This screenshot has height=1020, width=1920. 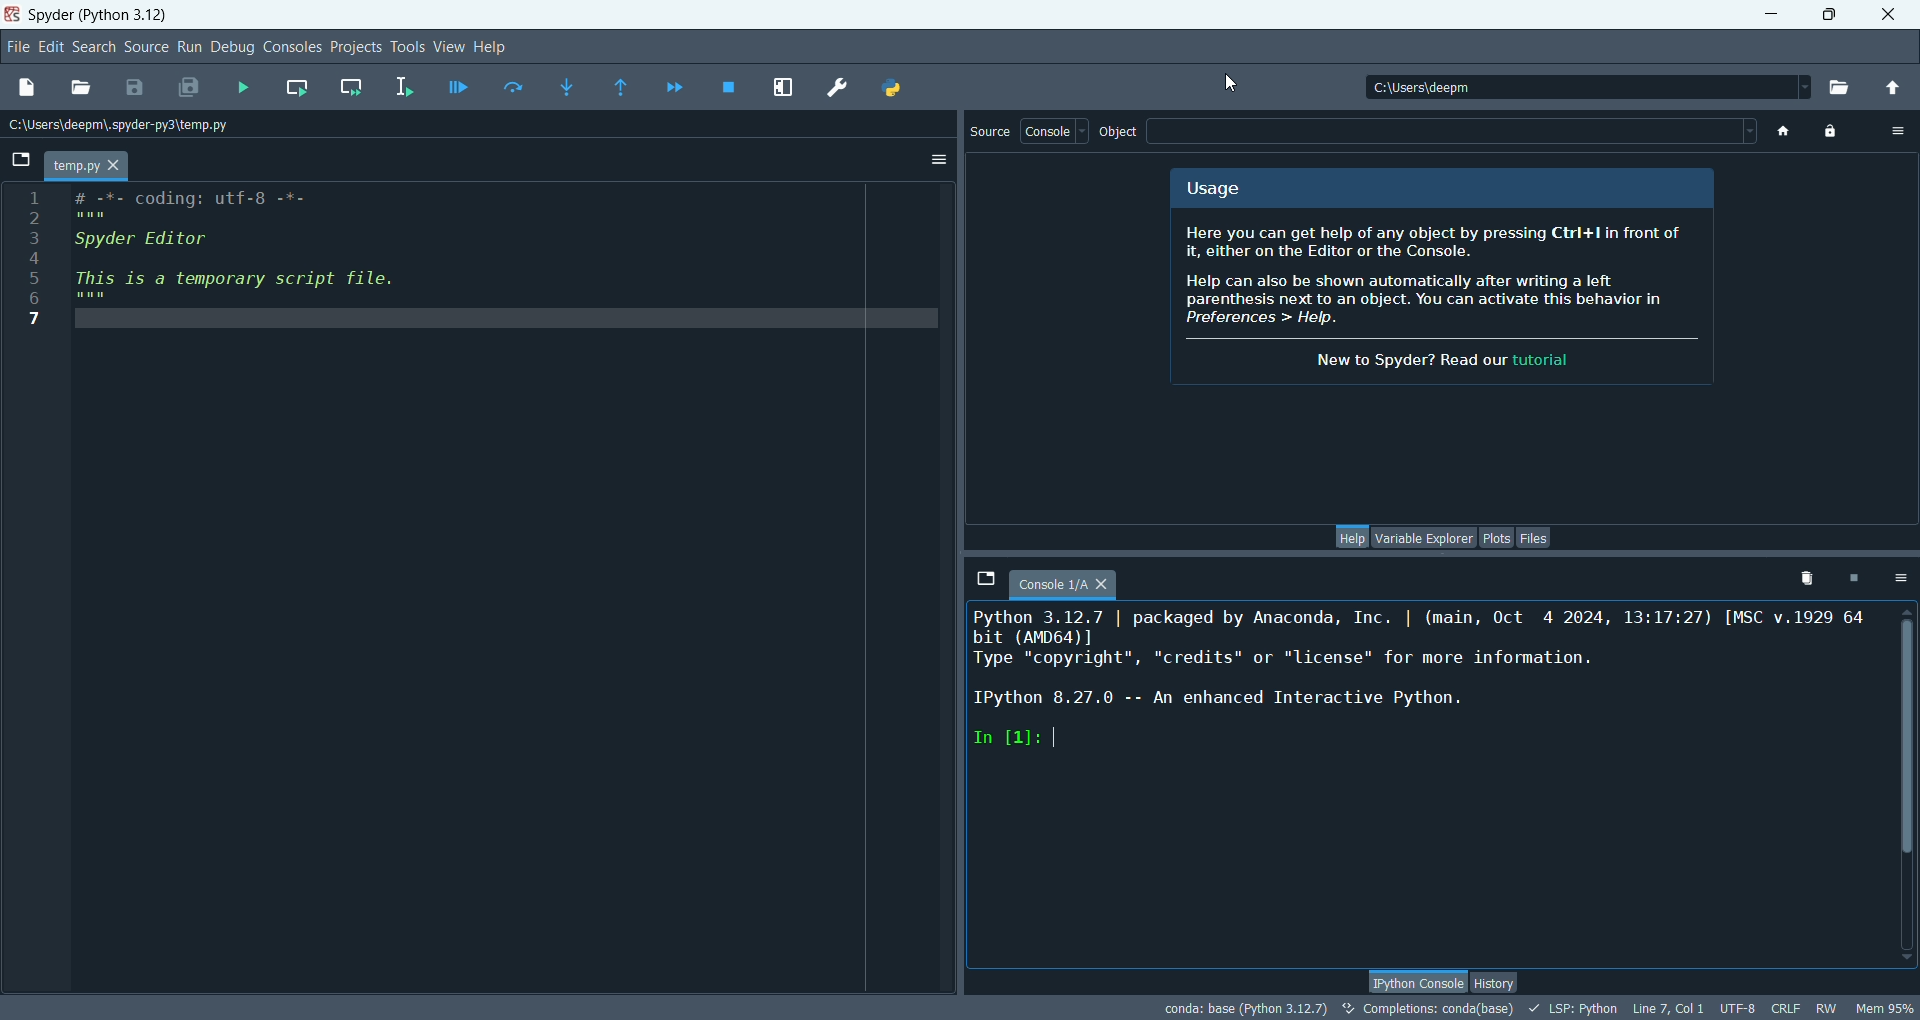 I want to click on PYTHONPATH manager, so click(x=893, y=90).